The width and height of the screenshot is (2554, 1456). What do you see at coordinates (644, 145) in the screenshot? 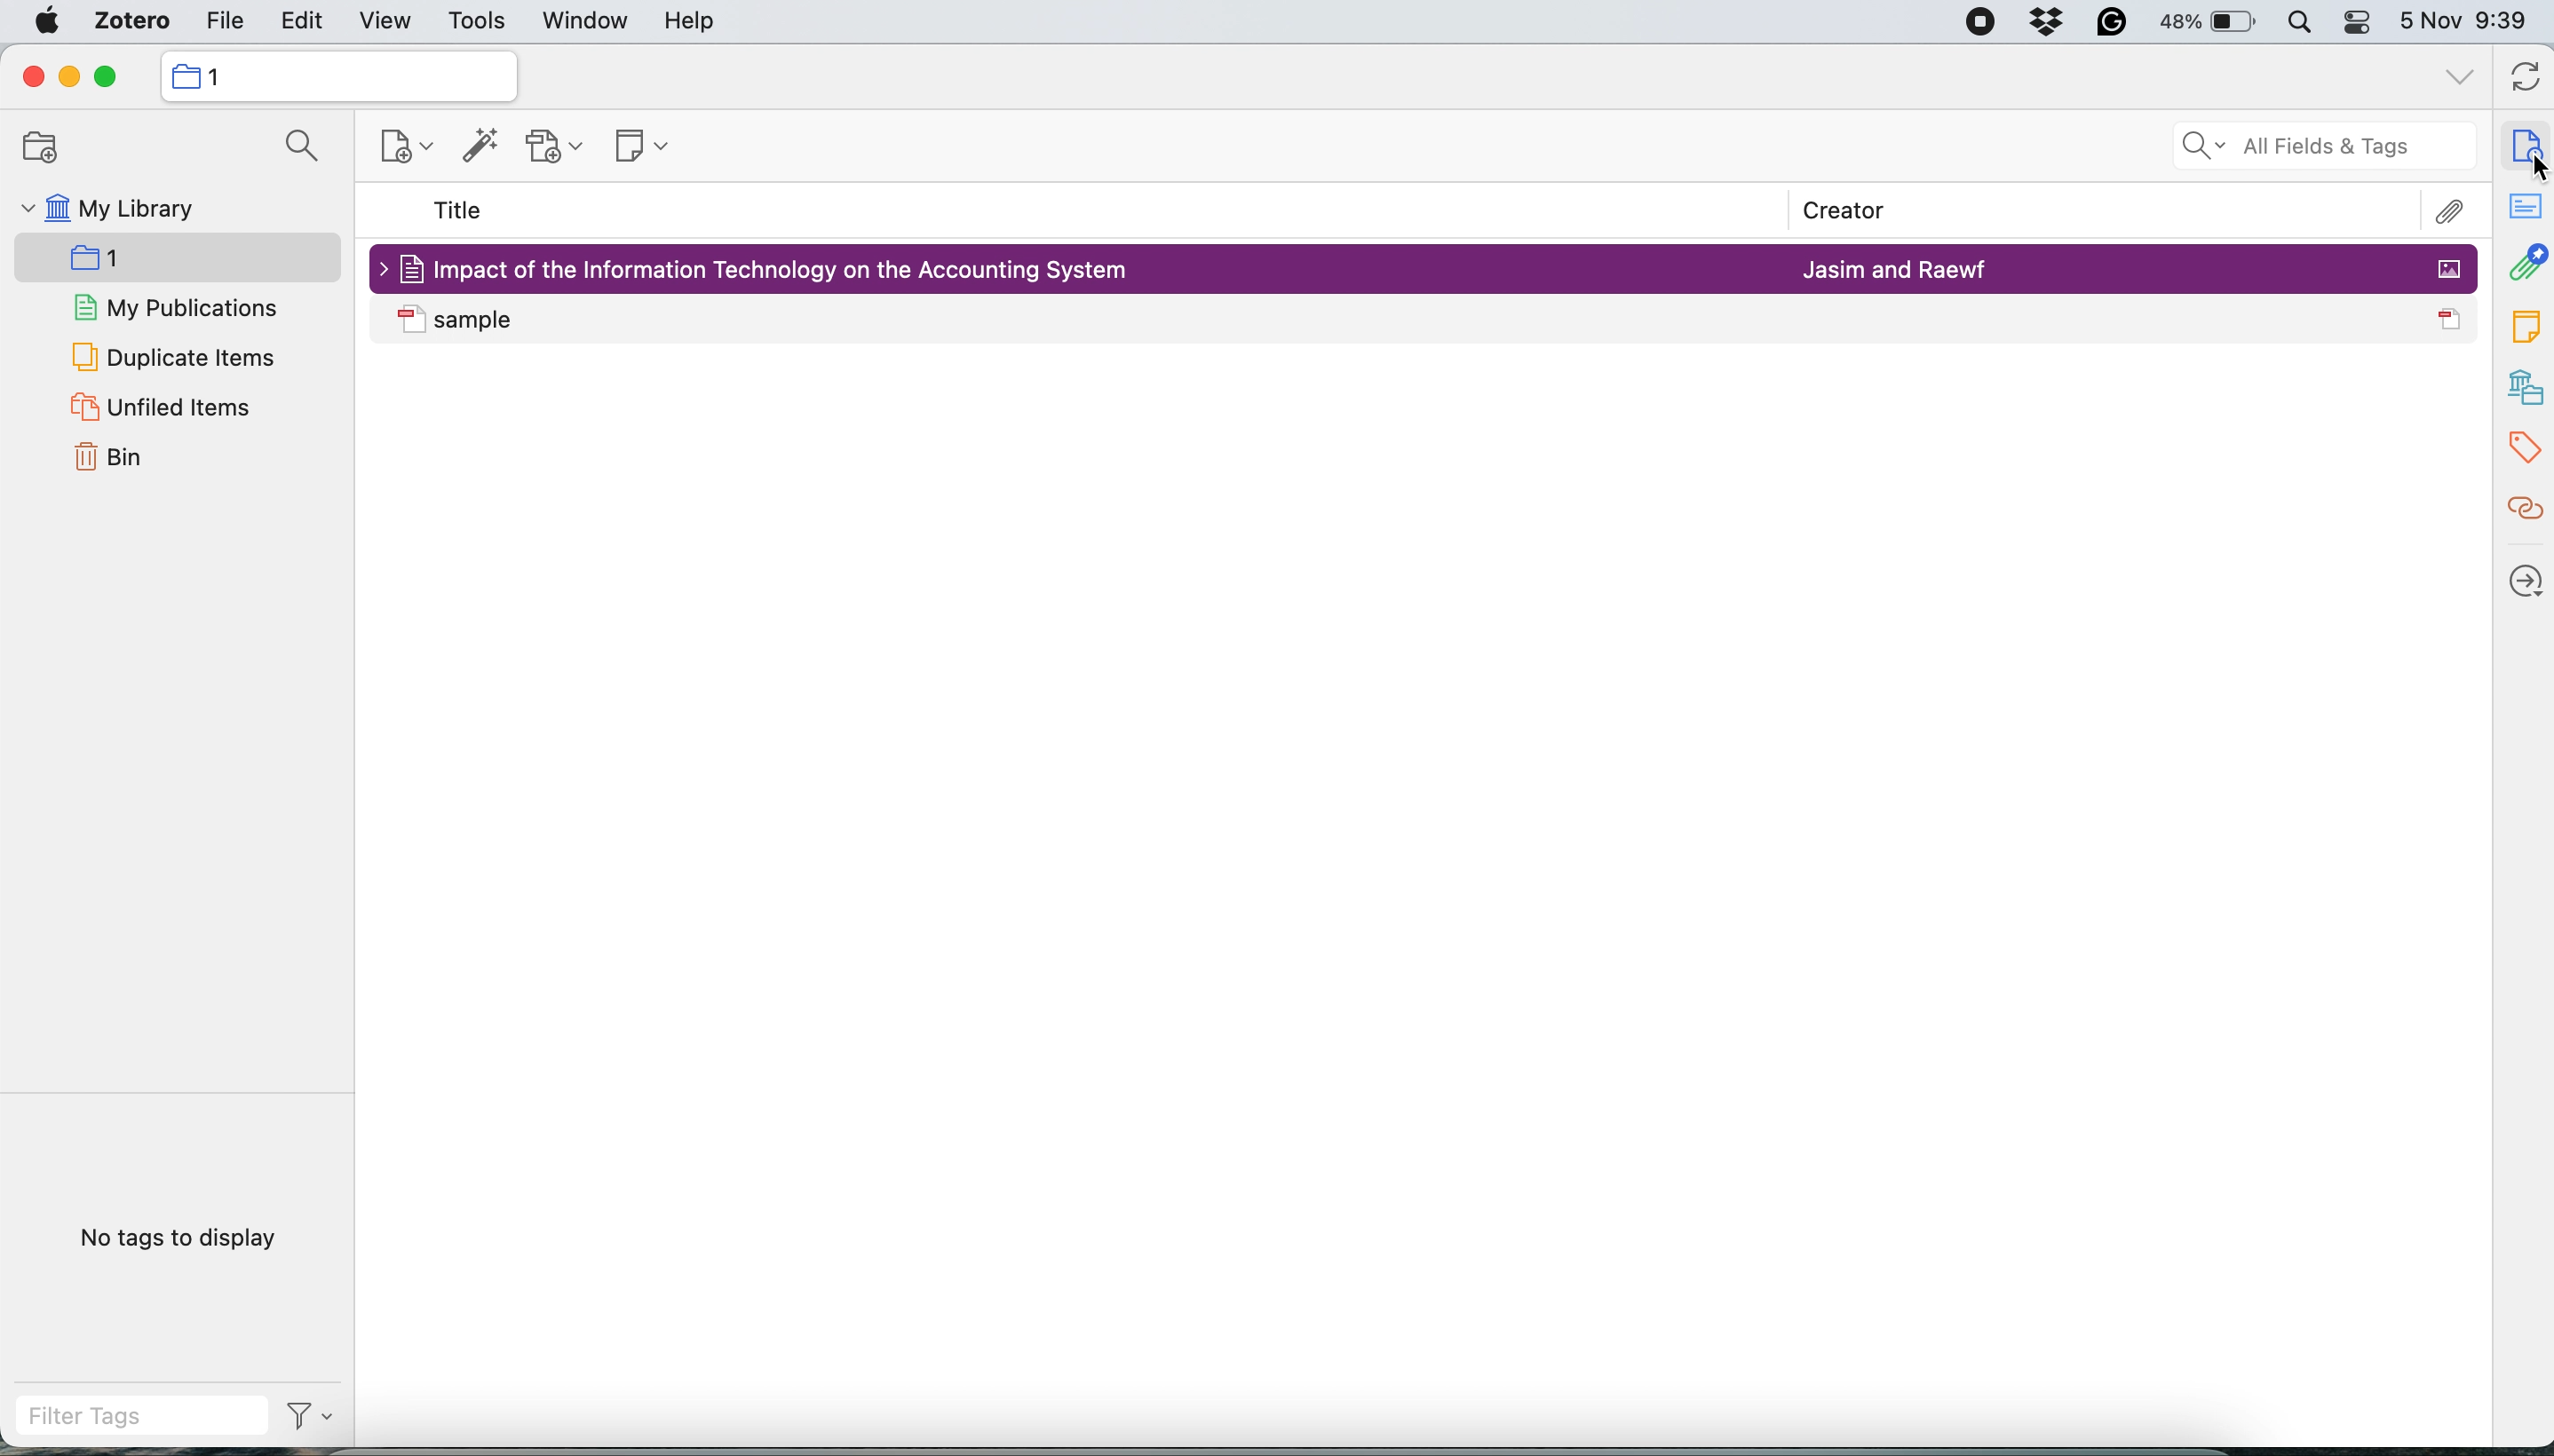
I see `new note` at bounding box center [644, 145].